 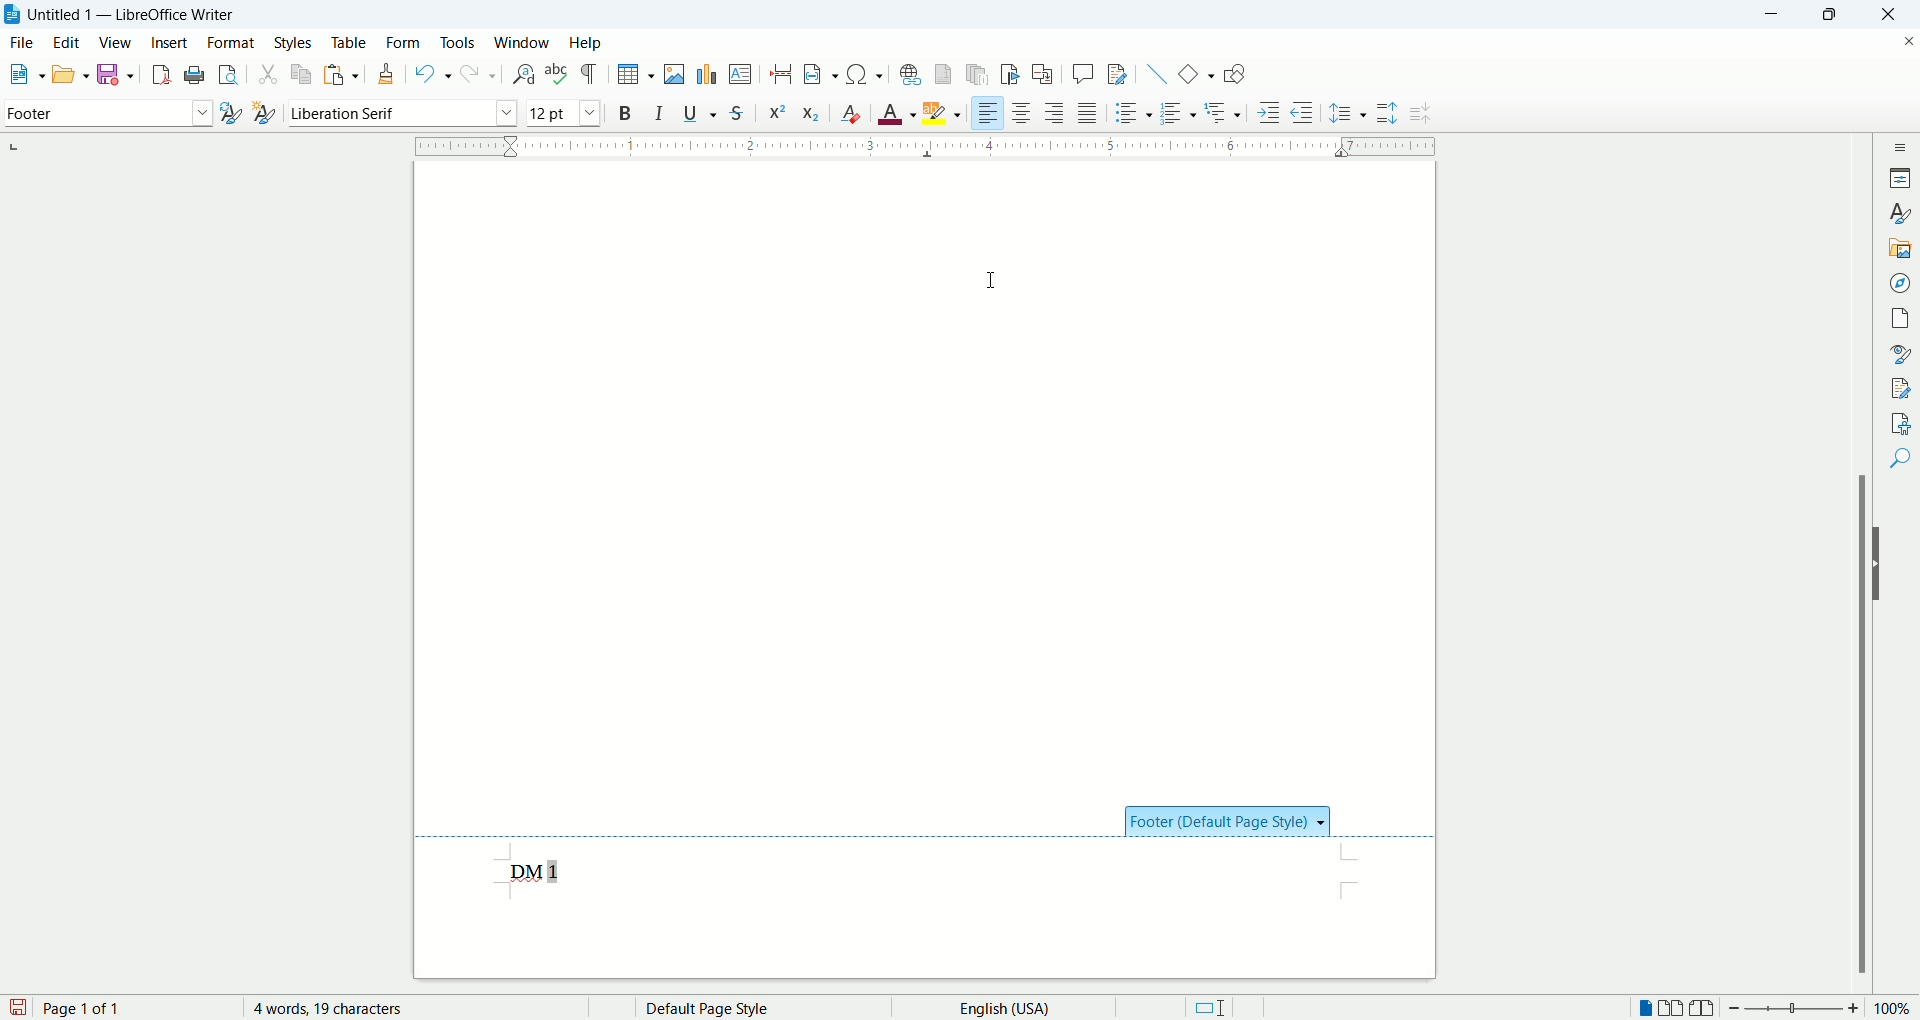 I want to click on text color, so click(x=899, y=113).